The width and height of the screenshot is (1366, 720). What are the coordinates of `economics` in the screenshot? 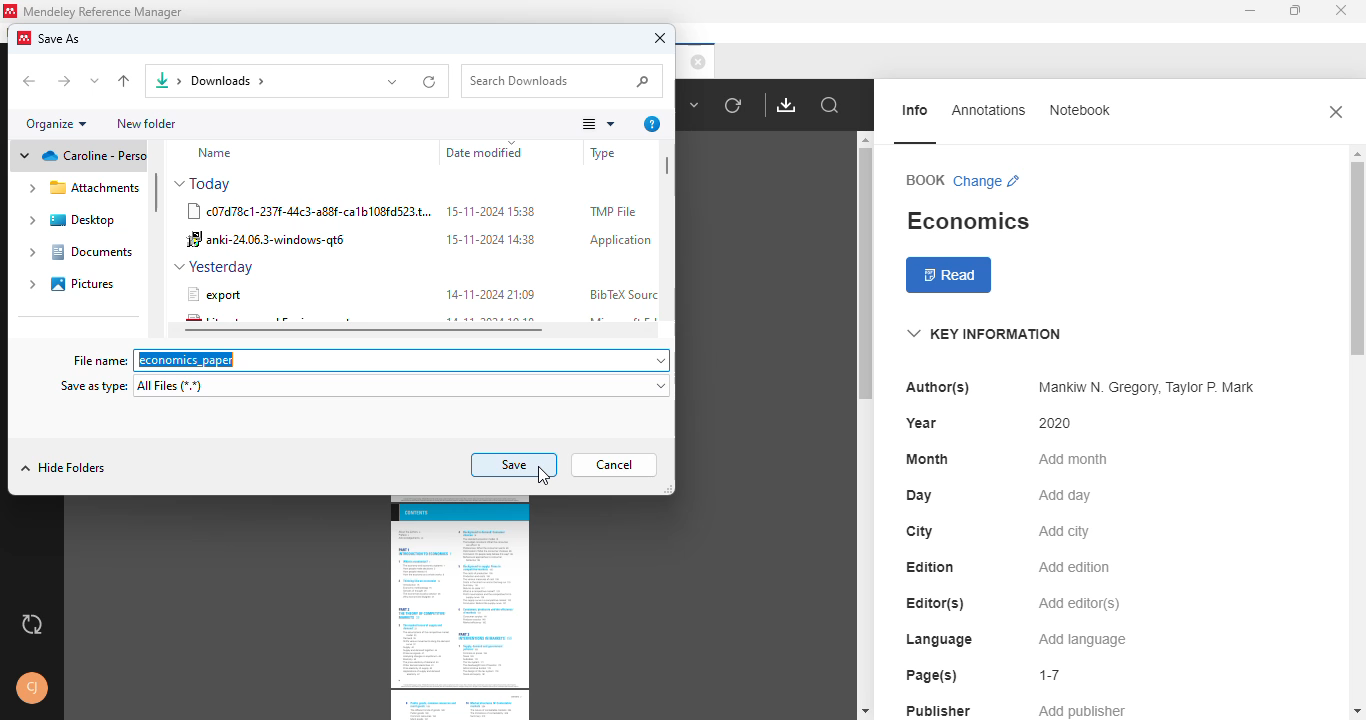 It's located at (967, 221).